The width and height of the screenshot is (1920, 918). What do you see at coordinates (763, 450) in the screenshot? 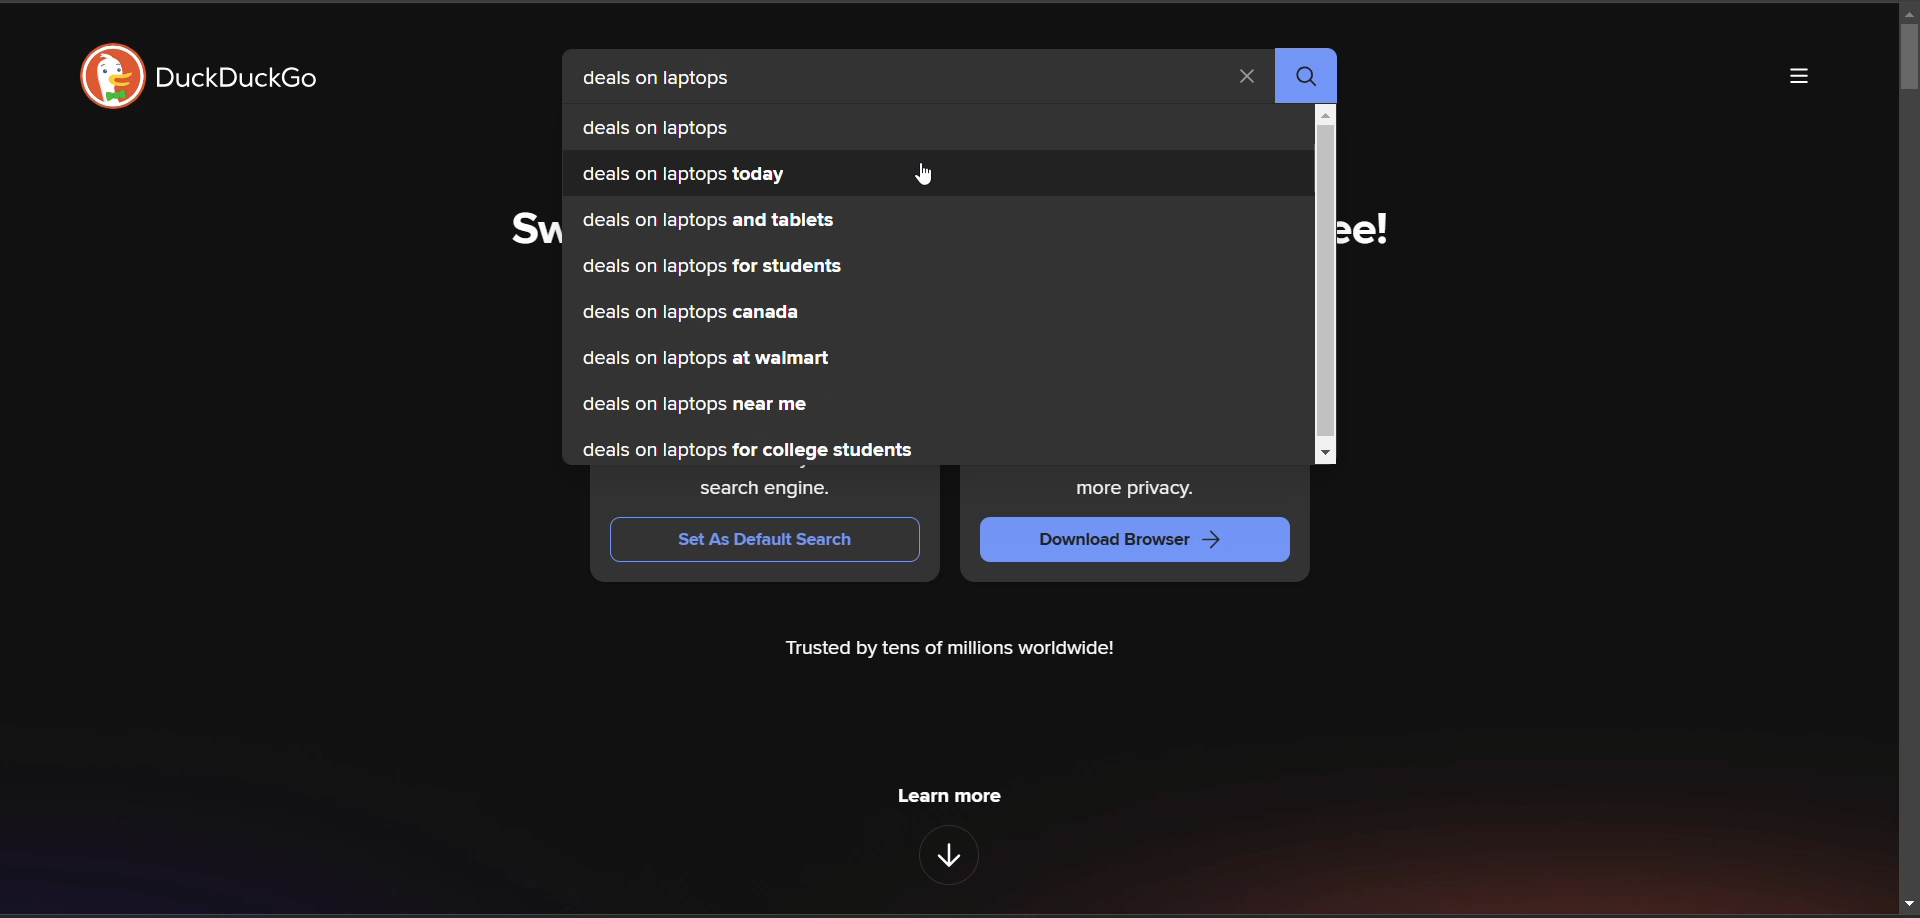
I see `deals on laptops for college students` at bounding box center [763, 450].